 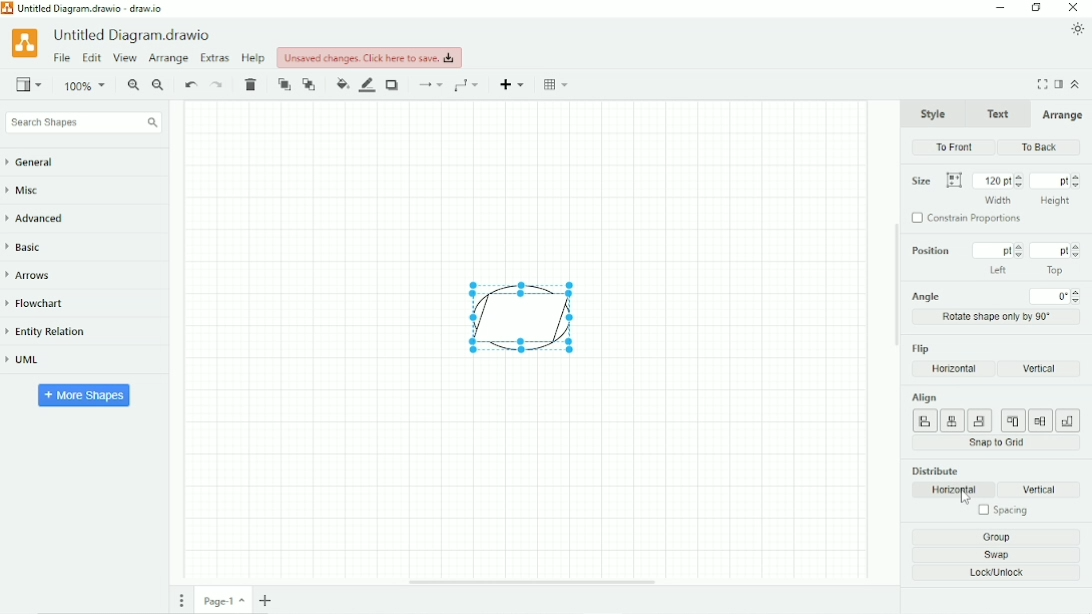 I want to click on Height, so click(x=1056, y=188).